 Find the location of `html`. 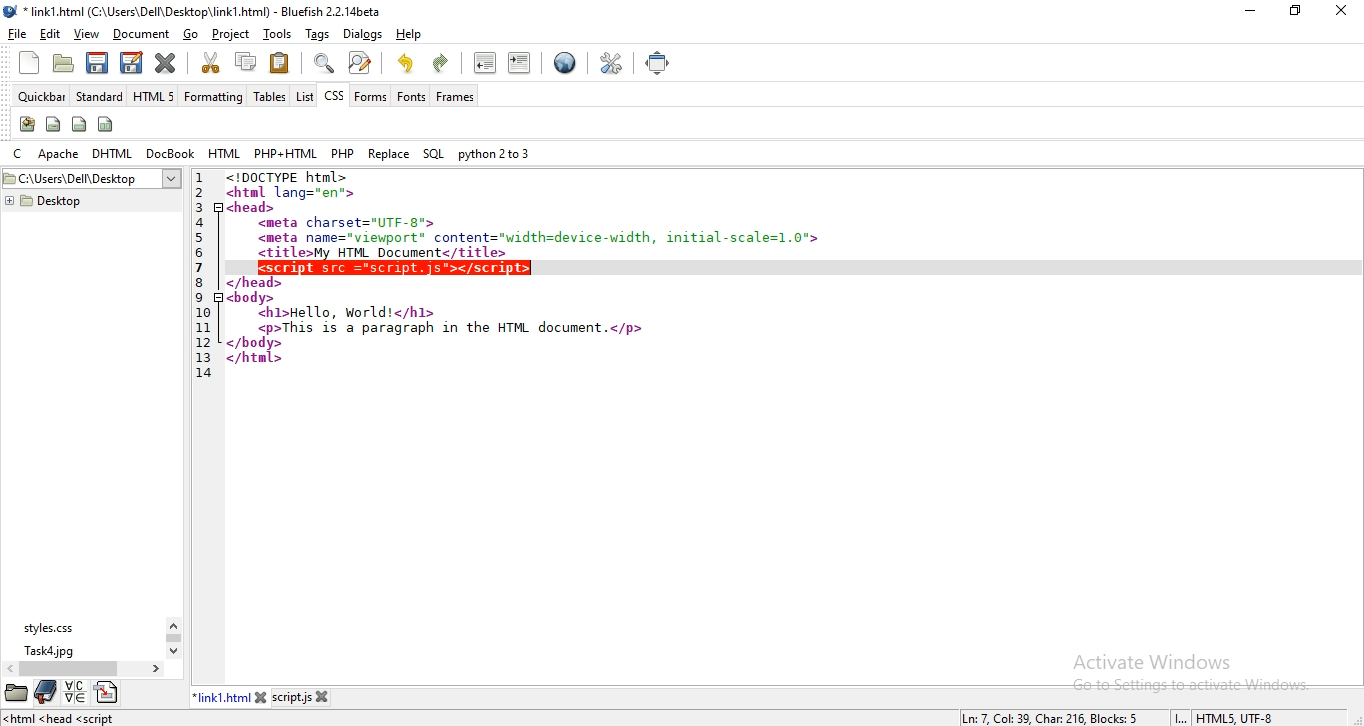

html is located at coordinates (223, 152).